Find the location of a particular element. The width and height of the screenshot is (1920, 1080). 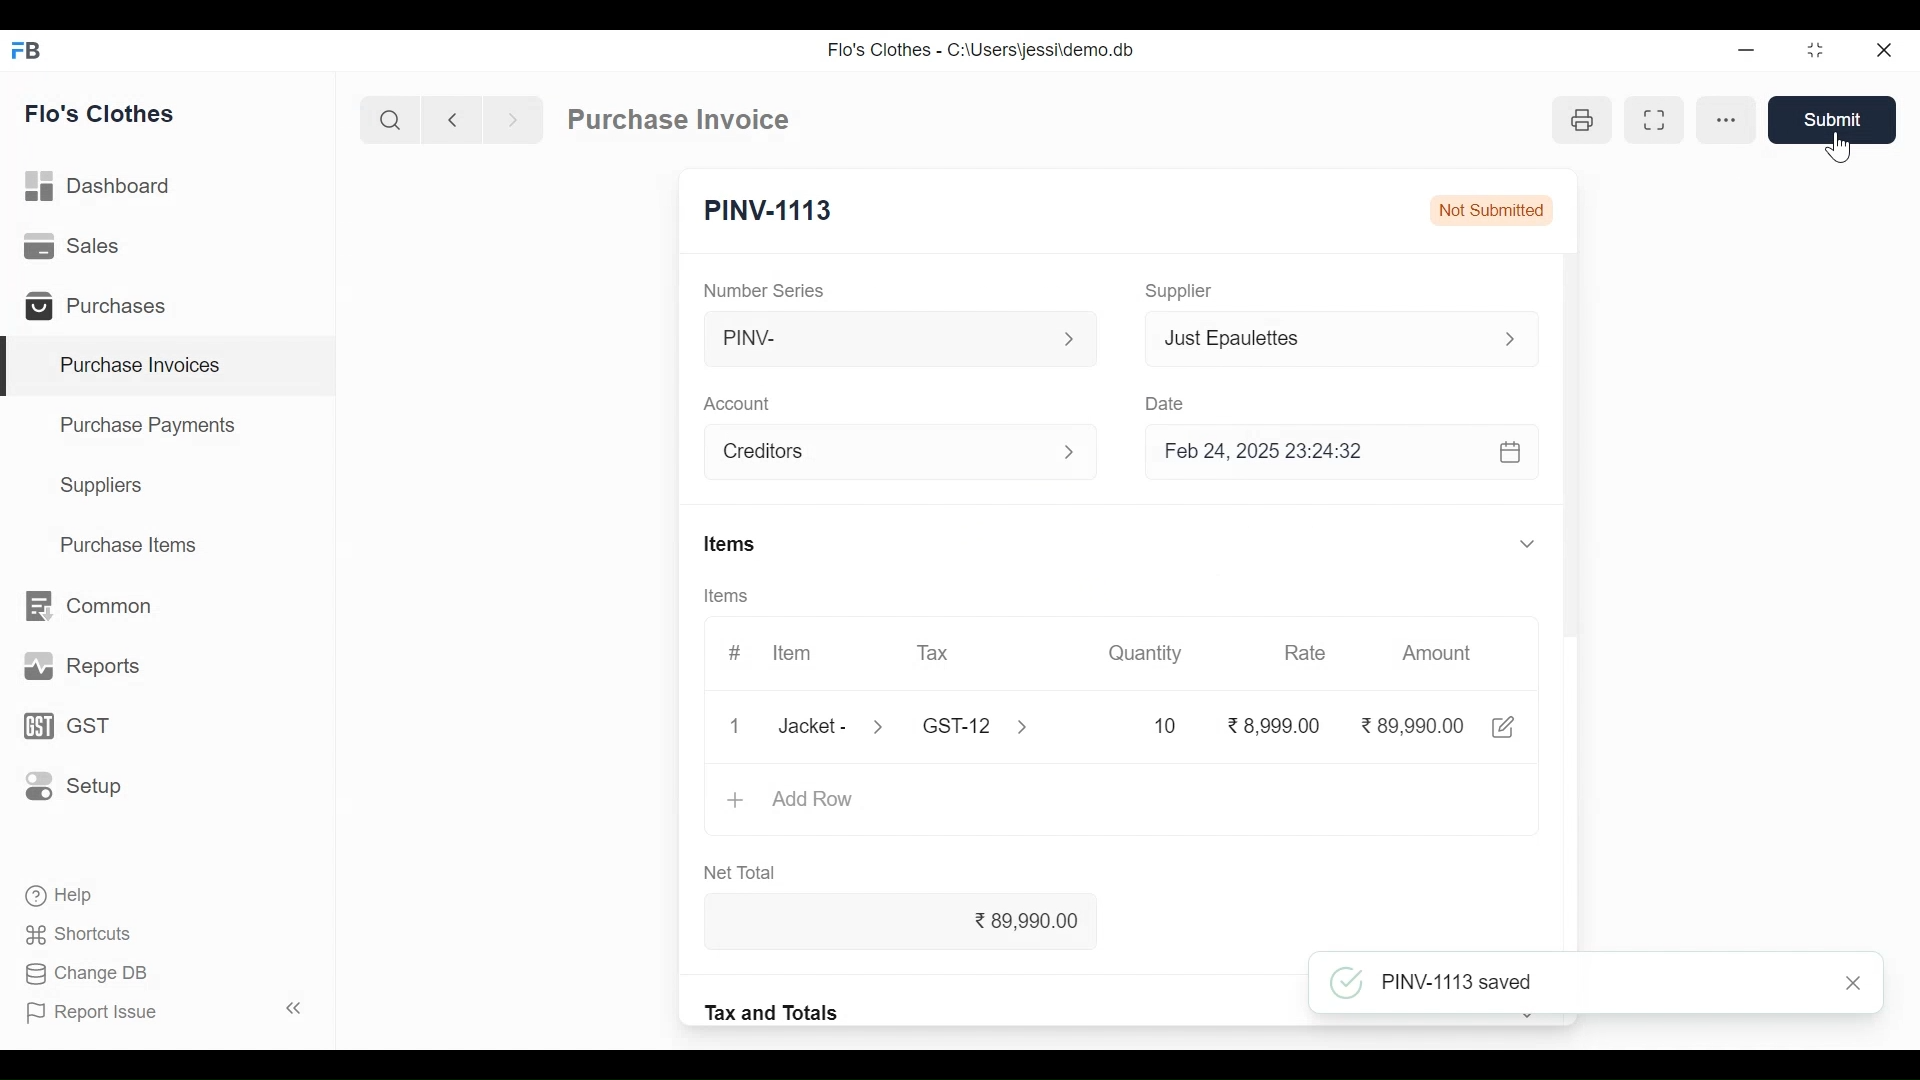

Search is located at coordinates (391, 119).